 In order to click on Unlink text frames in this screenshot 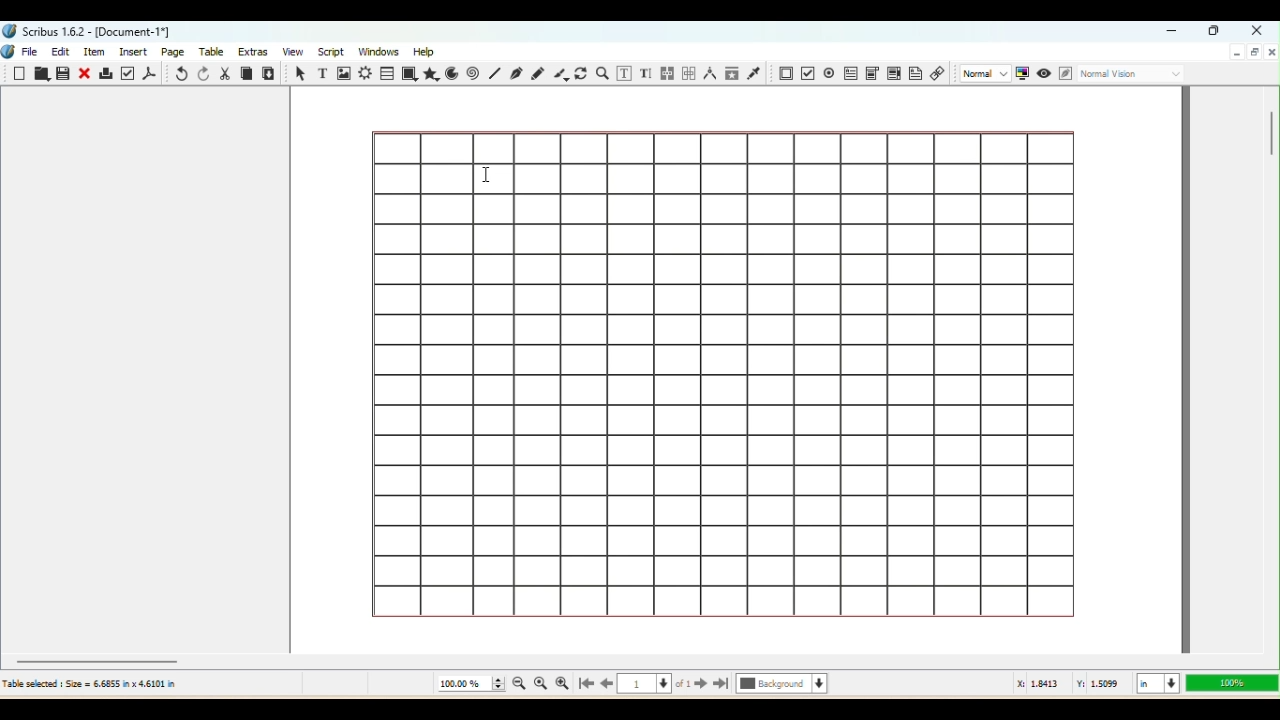, I will do `click(687, 72)`.